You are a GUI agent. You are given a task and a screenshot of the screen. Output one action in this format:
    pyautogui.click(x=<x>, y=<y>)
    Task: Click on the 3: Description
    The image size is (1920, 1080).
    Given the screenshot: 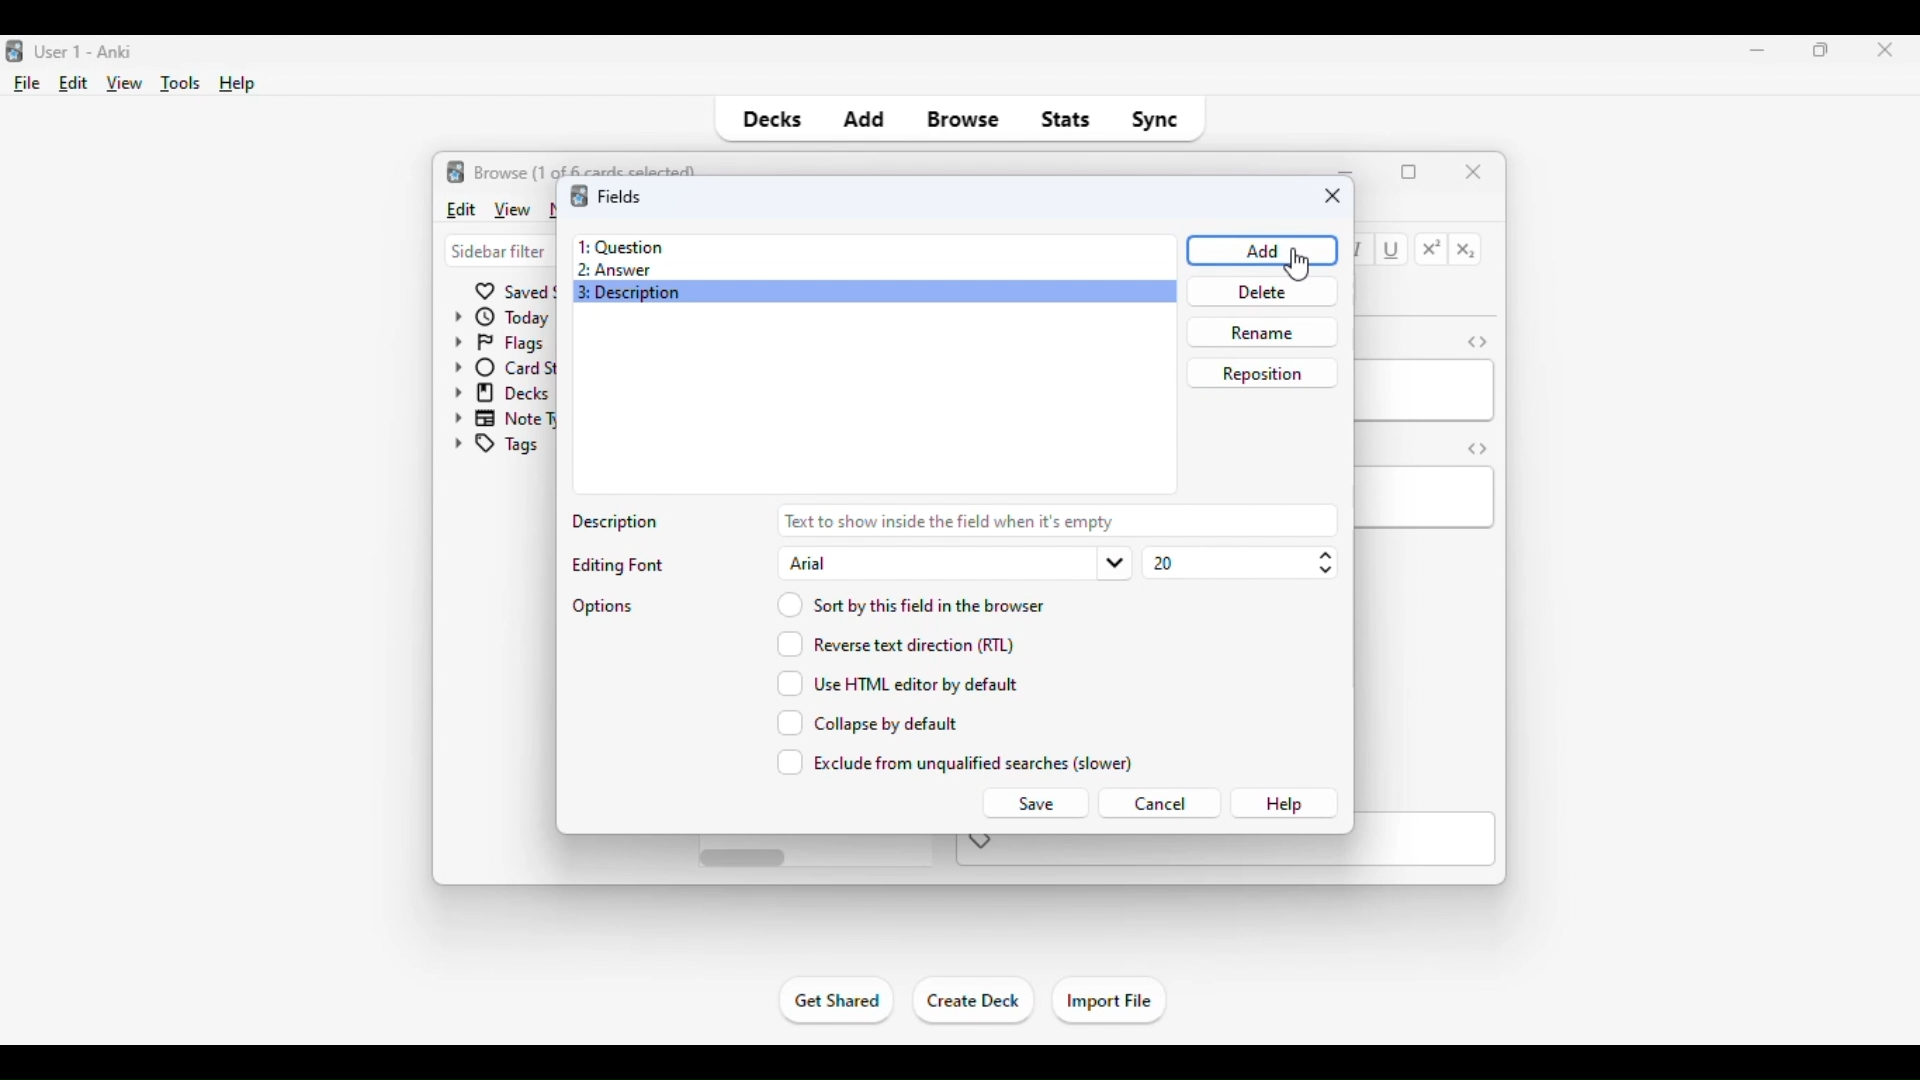 What is the action you would take?
    pyautogui.click(x=637, y=295)
    